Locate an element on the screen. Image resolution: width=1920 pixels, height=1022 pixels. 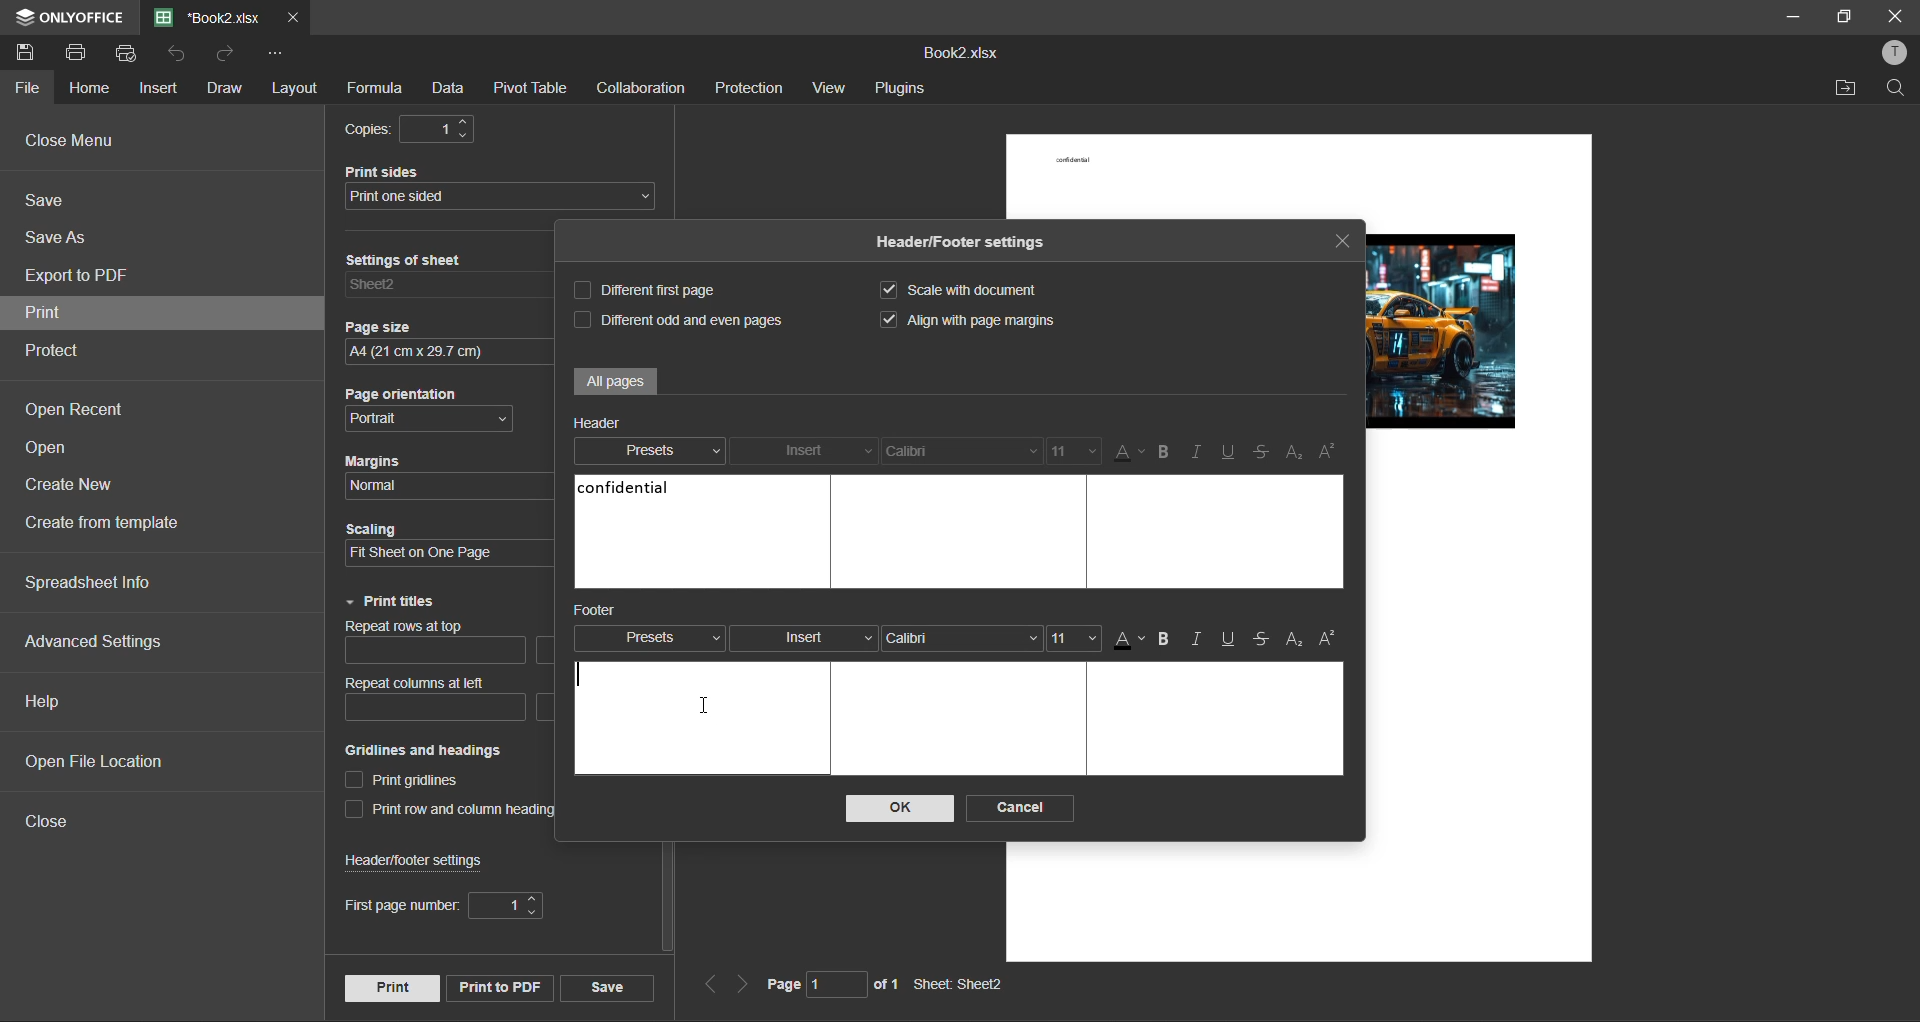
different odd and even pages is located at coordinates (678, 317).